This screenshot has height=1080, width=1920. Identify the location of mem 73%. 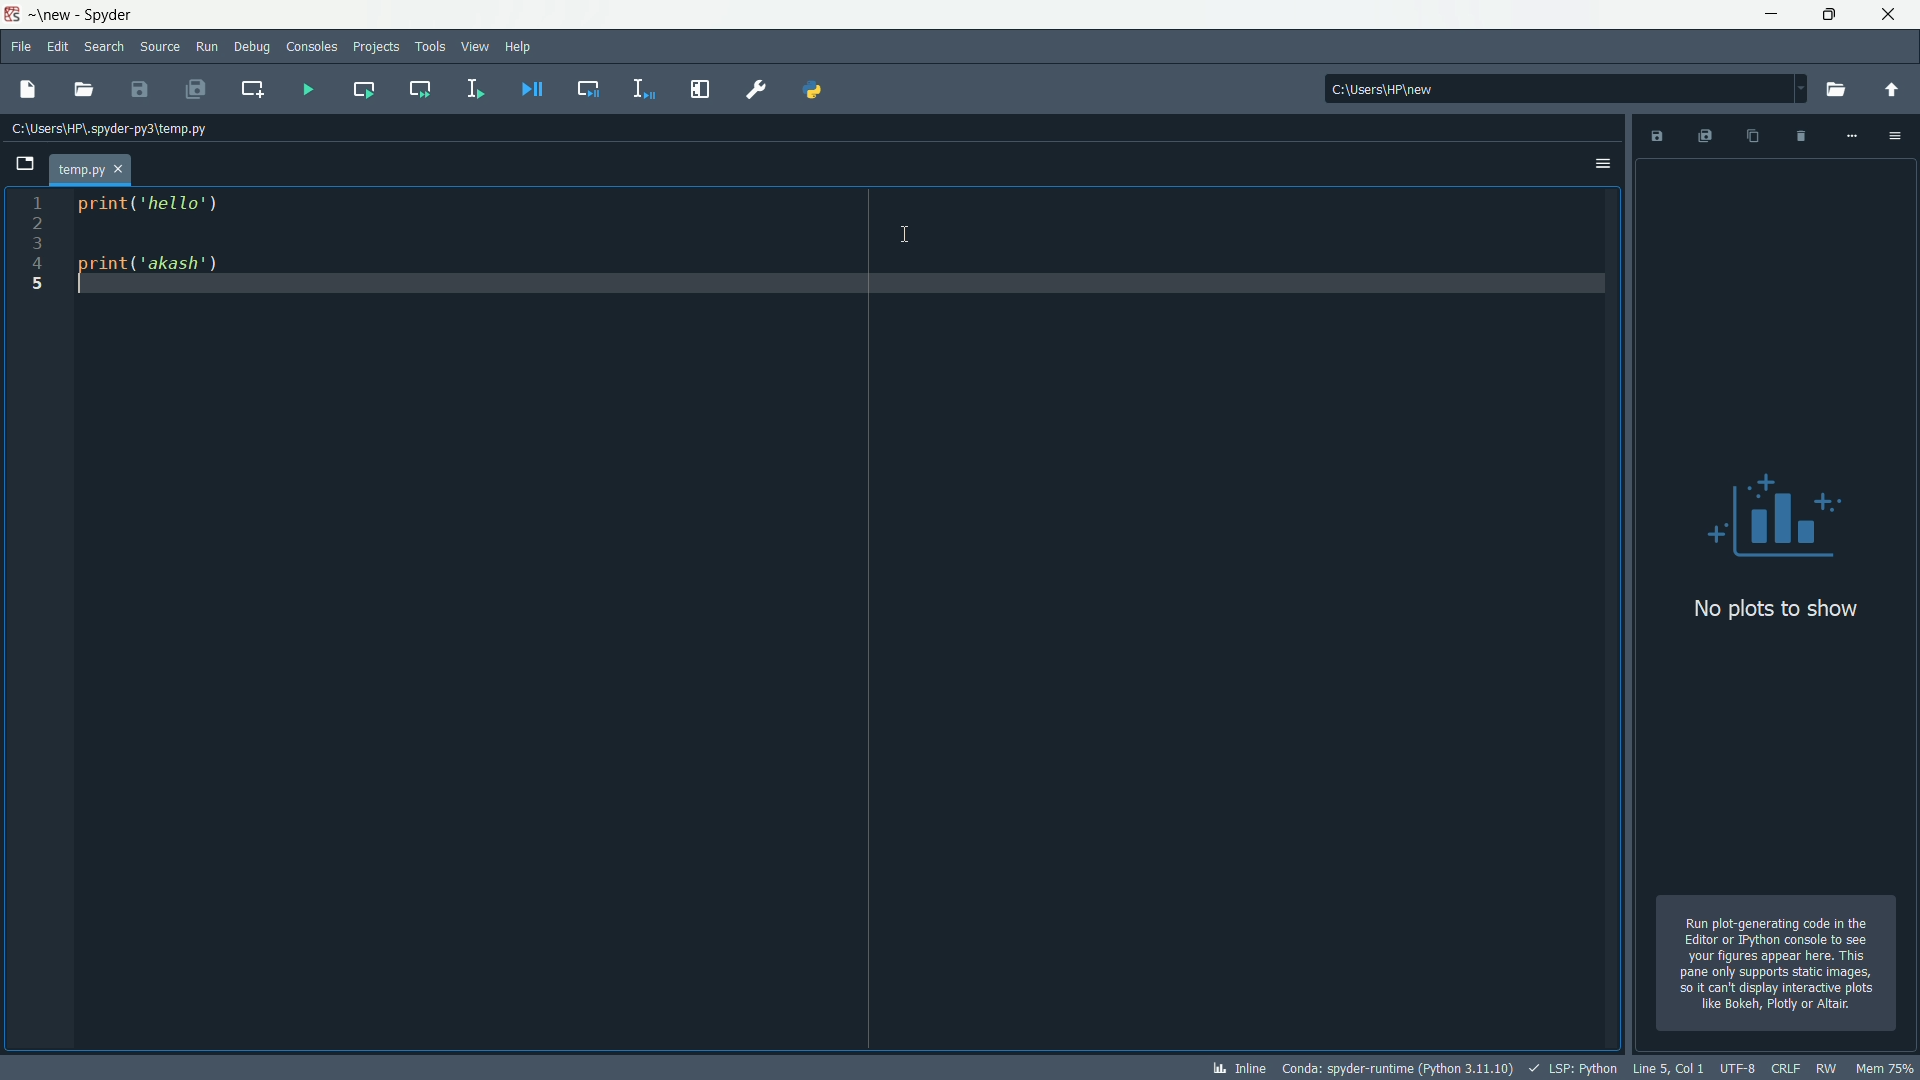
(1885, 1068).